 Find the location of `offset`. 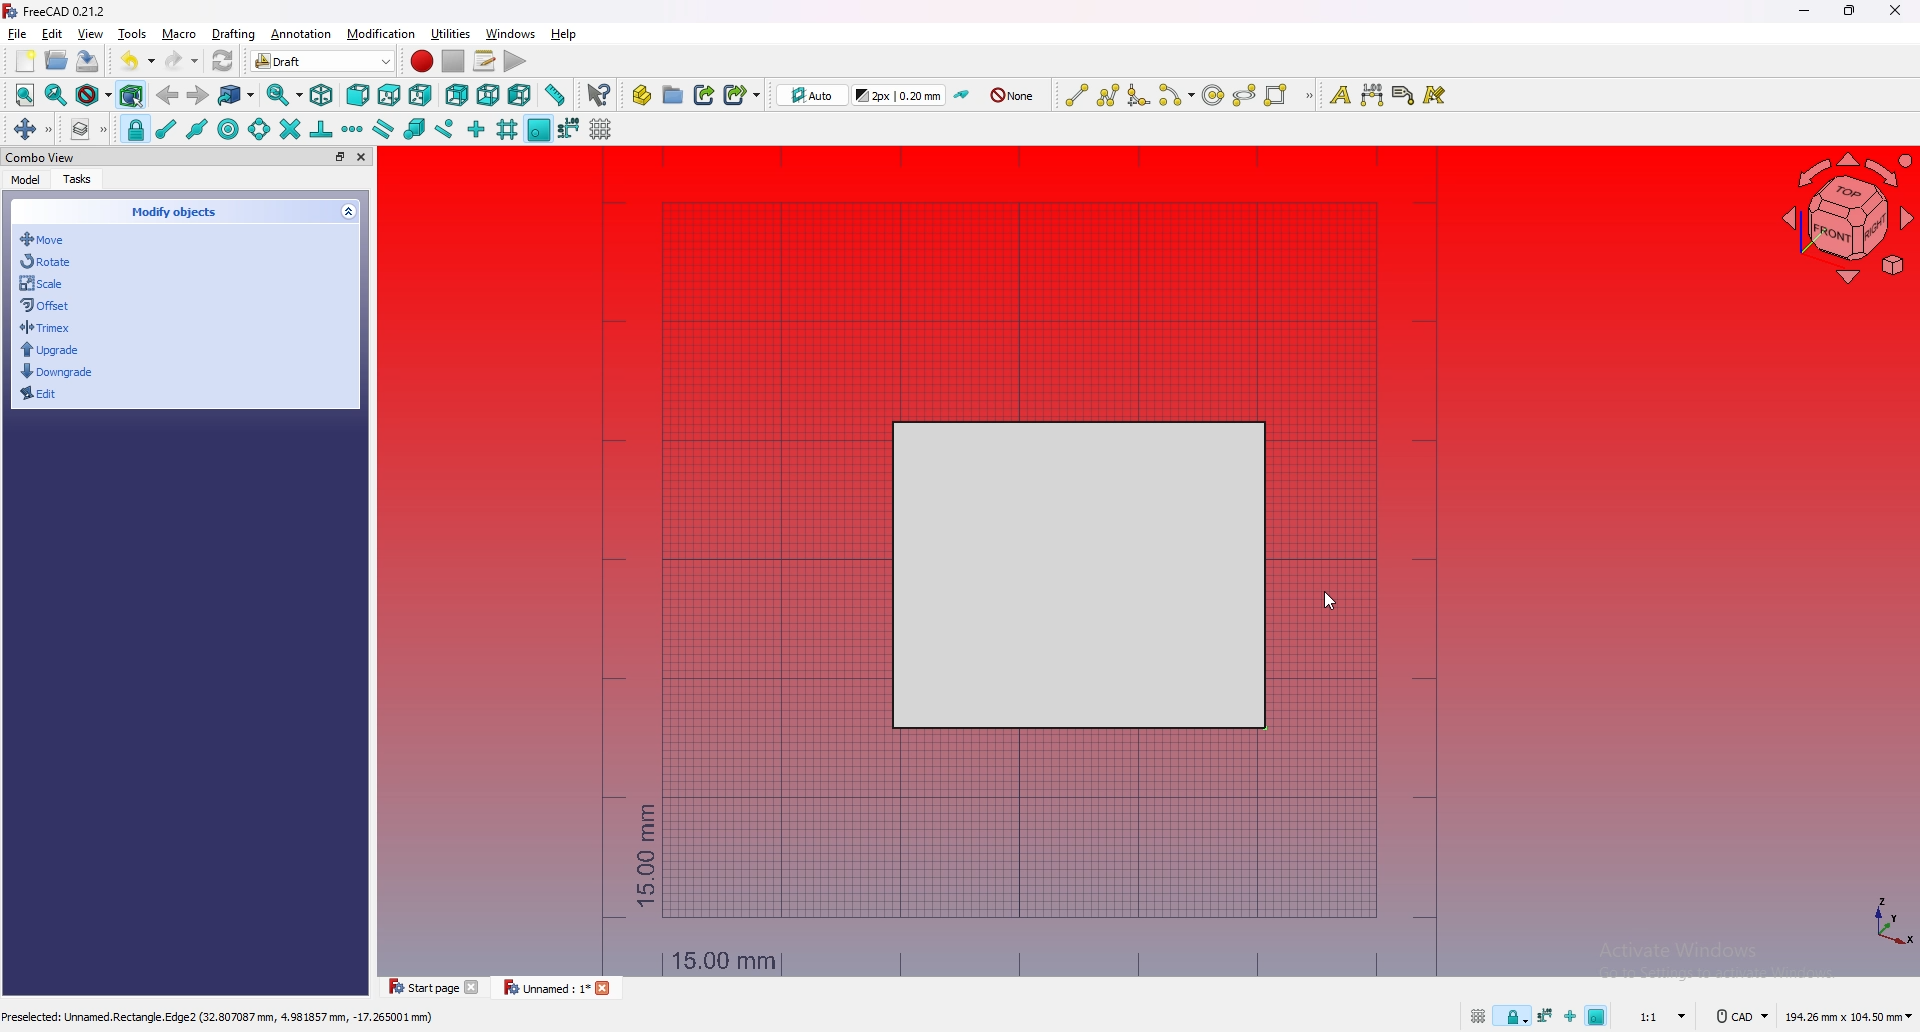

offset is located at coordinates (48, 304).